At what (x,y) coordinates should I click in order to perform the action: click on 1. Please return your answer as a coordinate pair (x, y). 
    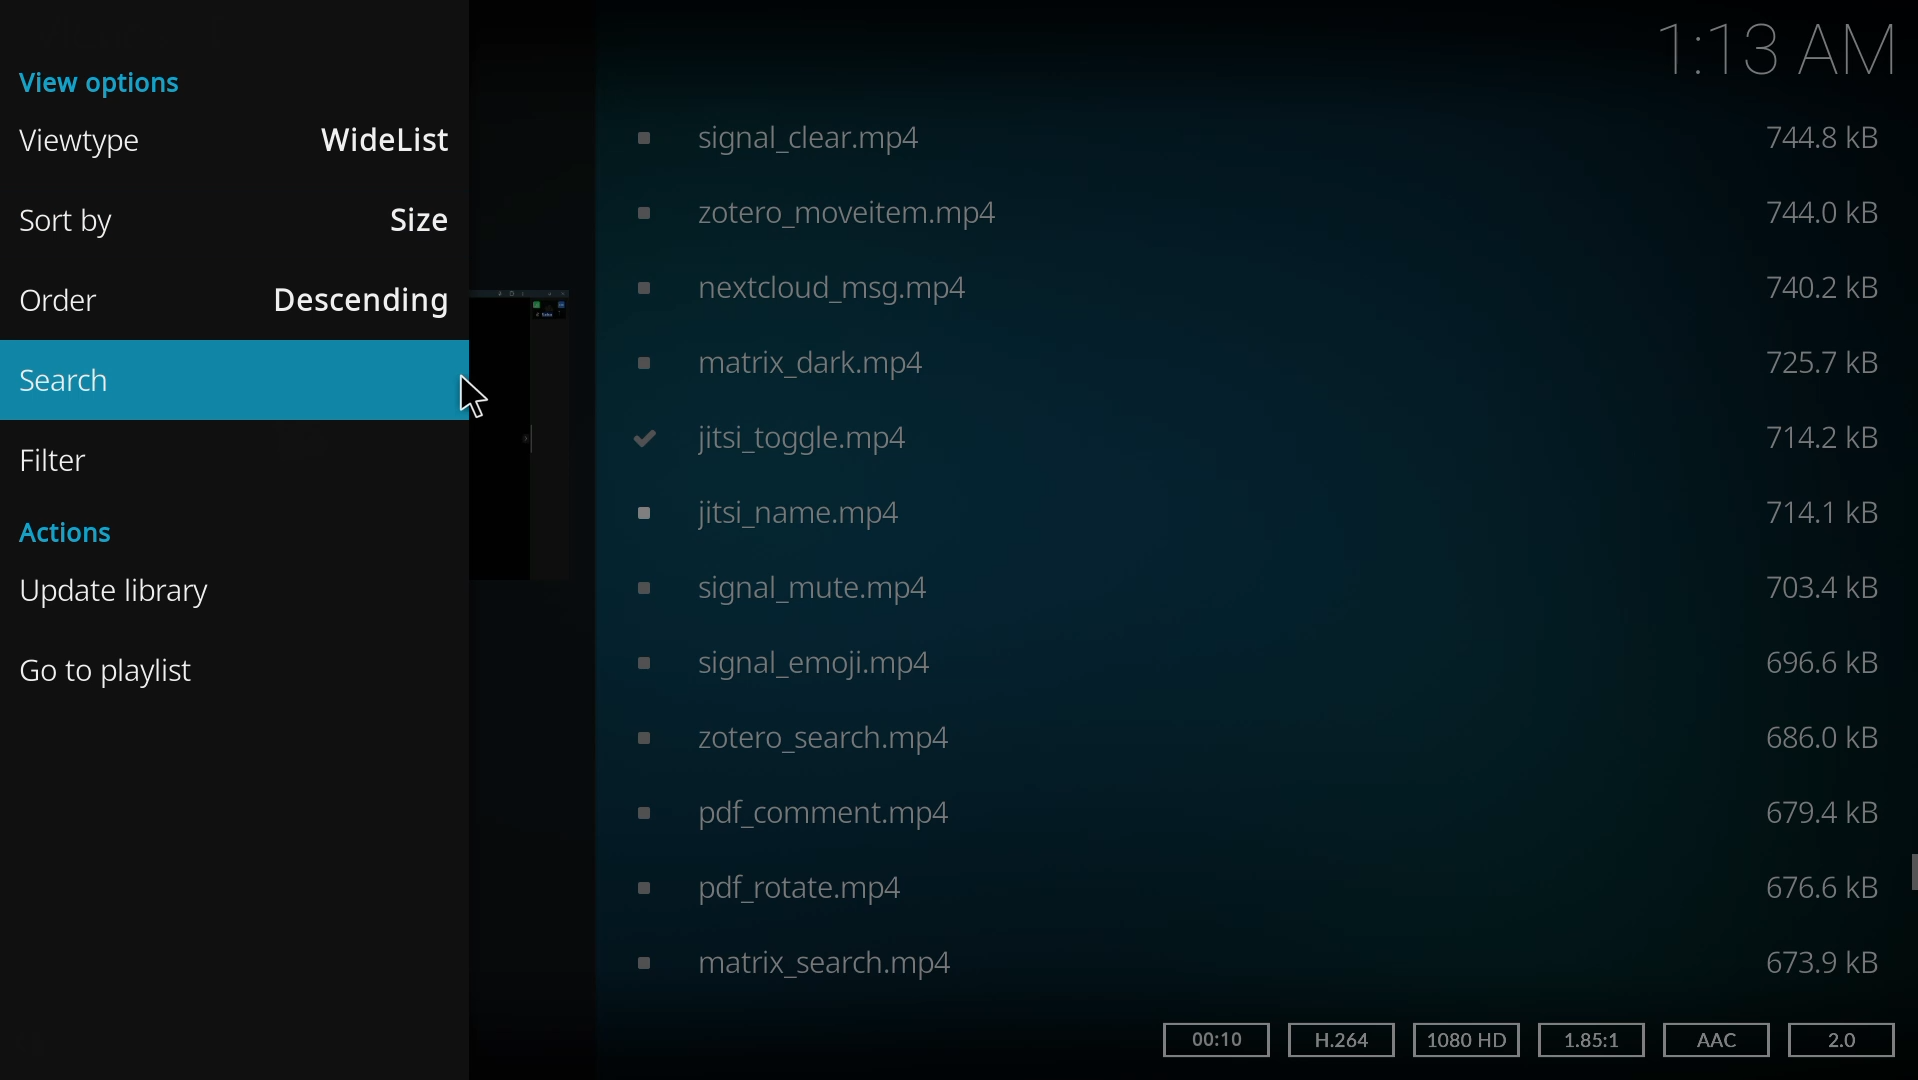
    Looking at the image, I should click on (1592, 1037).